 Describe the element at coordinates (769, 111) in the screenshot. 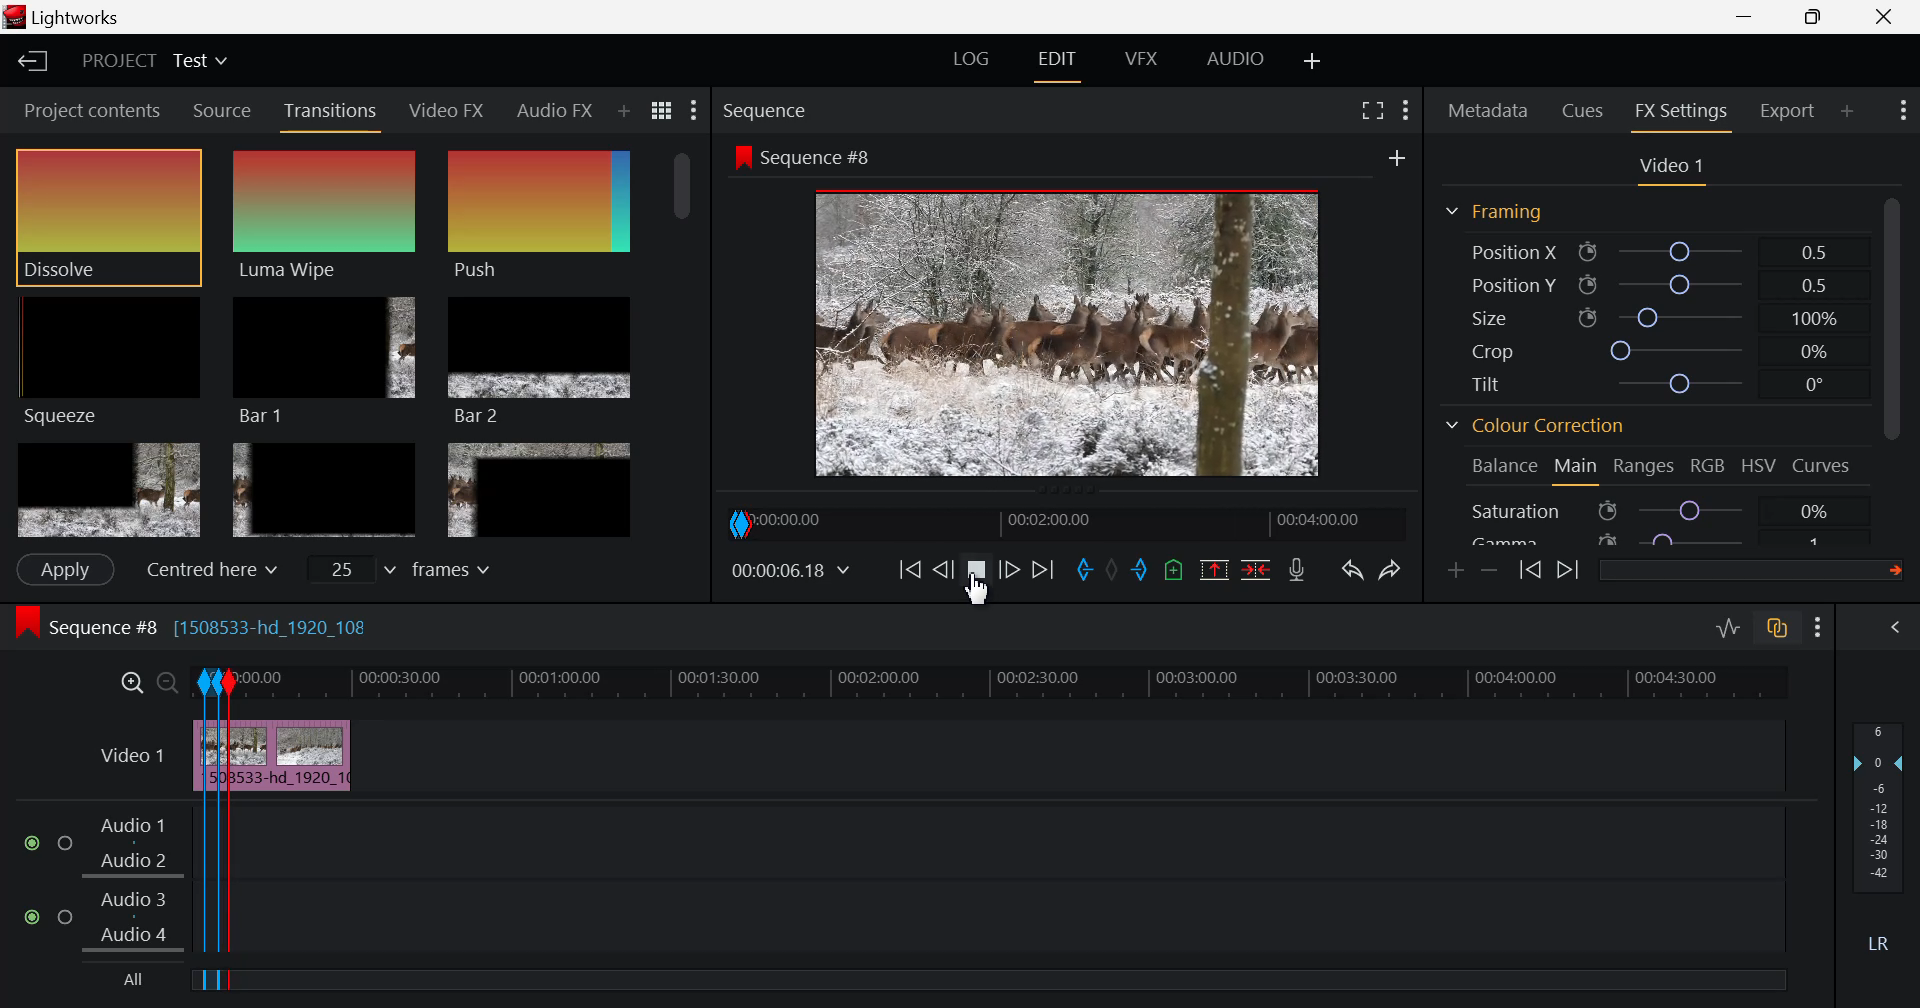

I see `Sequence ` at that location.